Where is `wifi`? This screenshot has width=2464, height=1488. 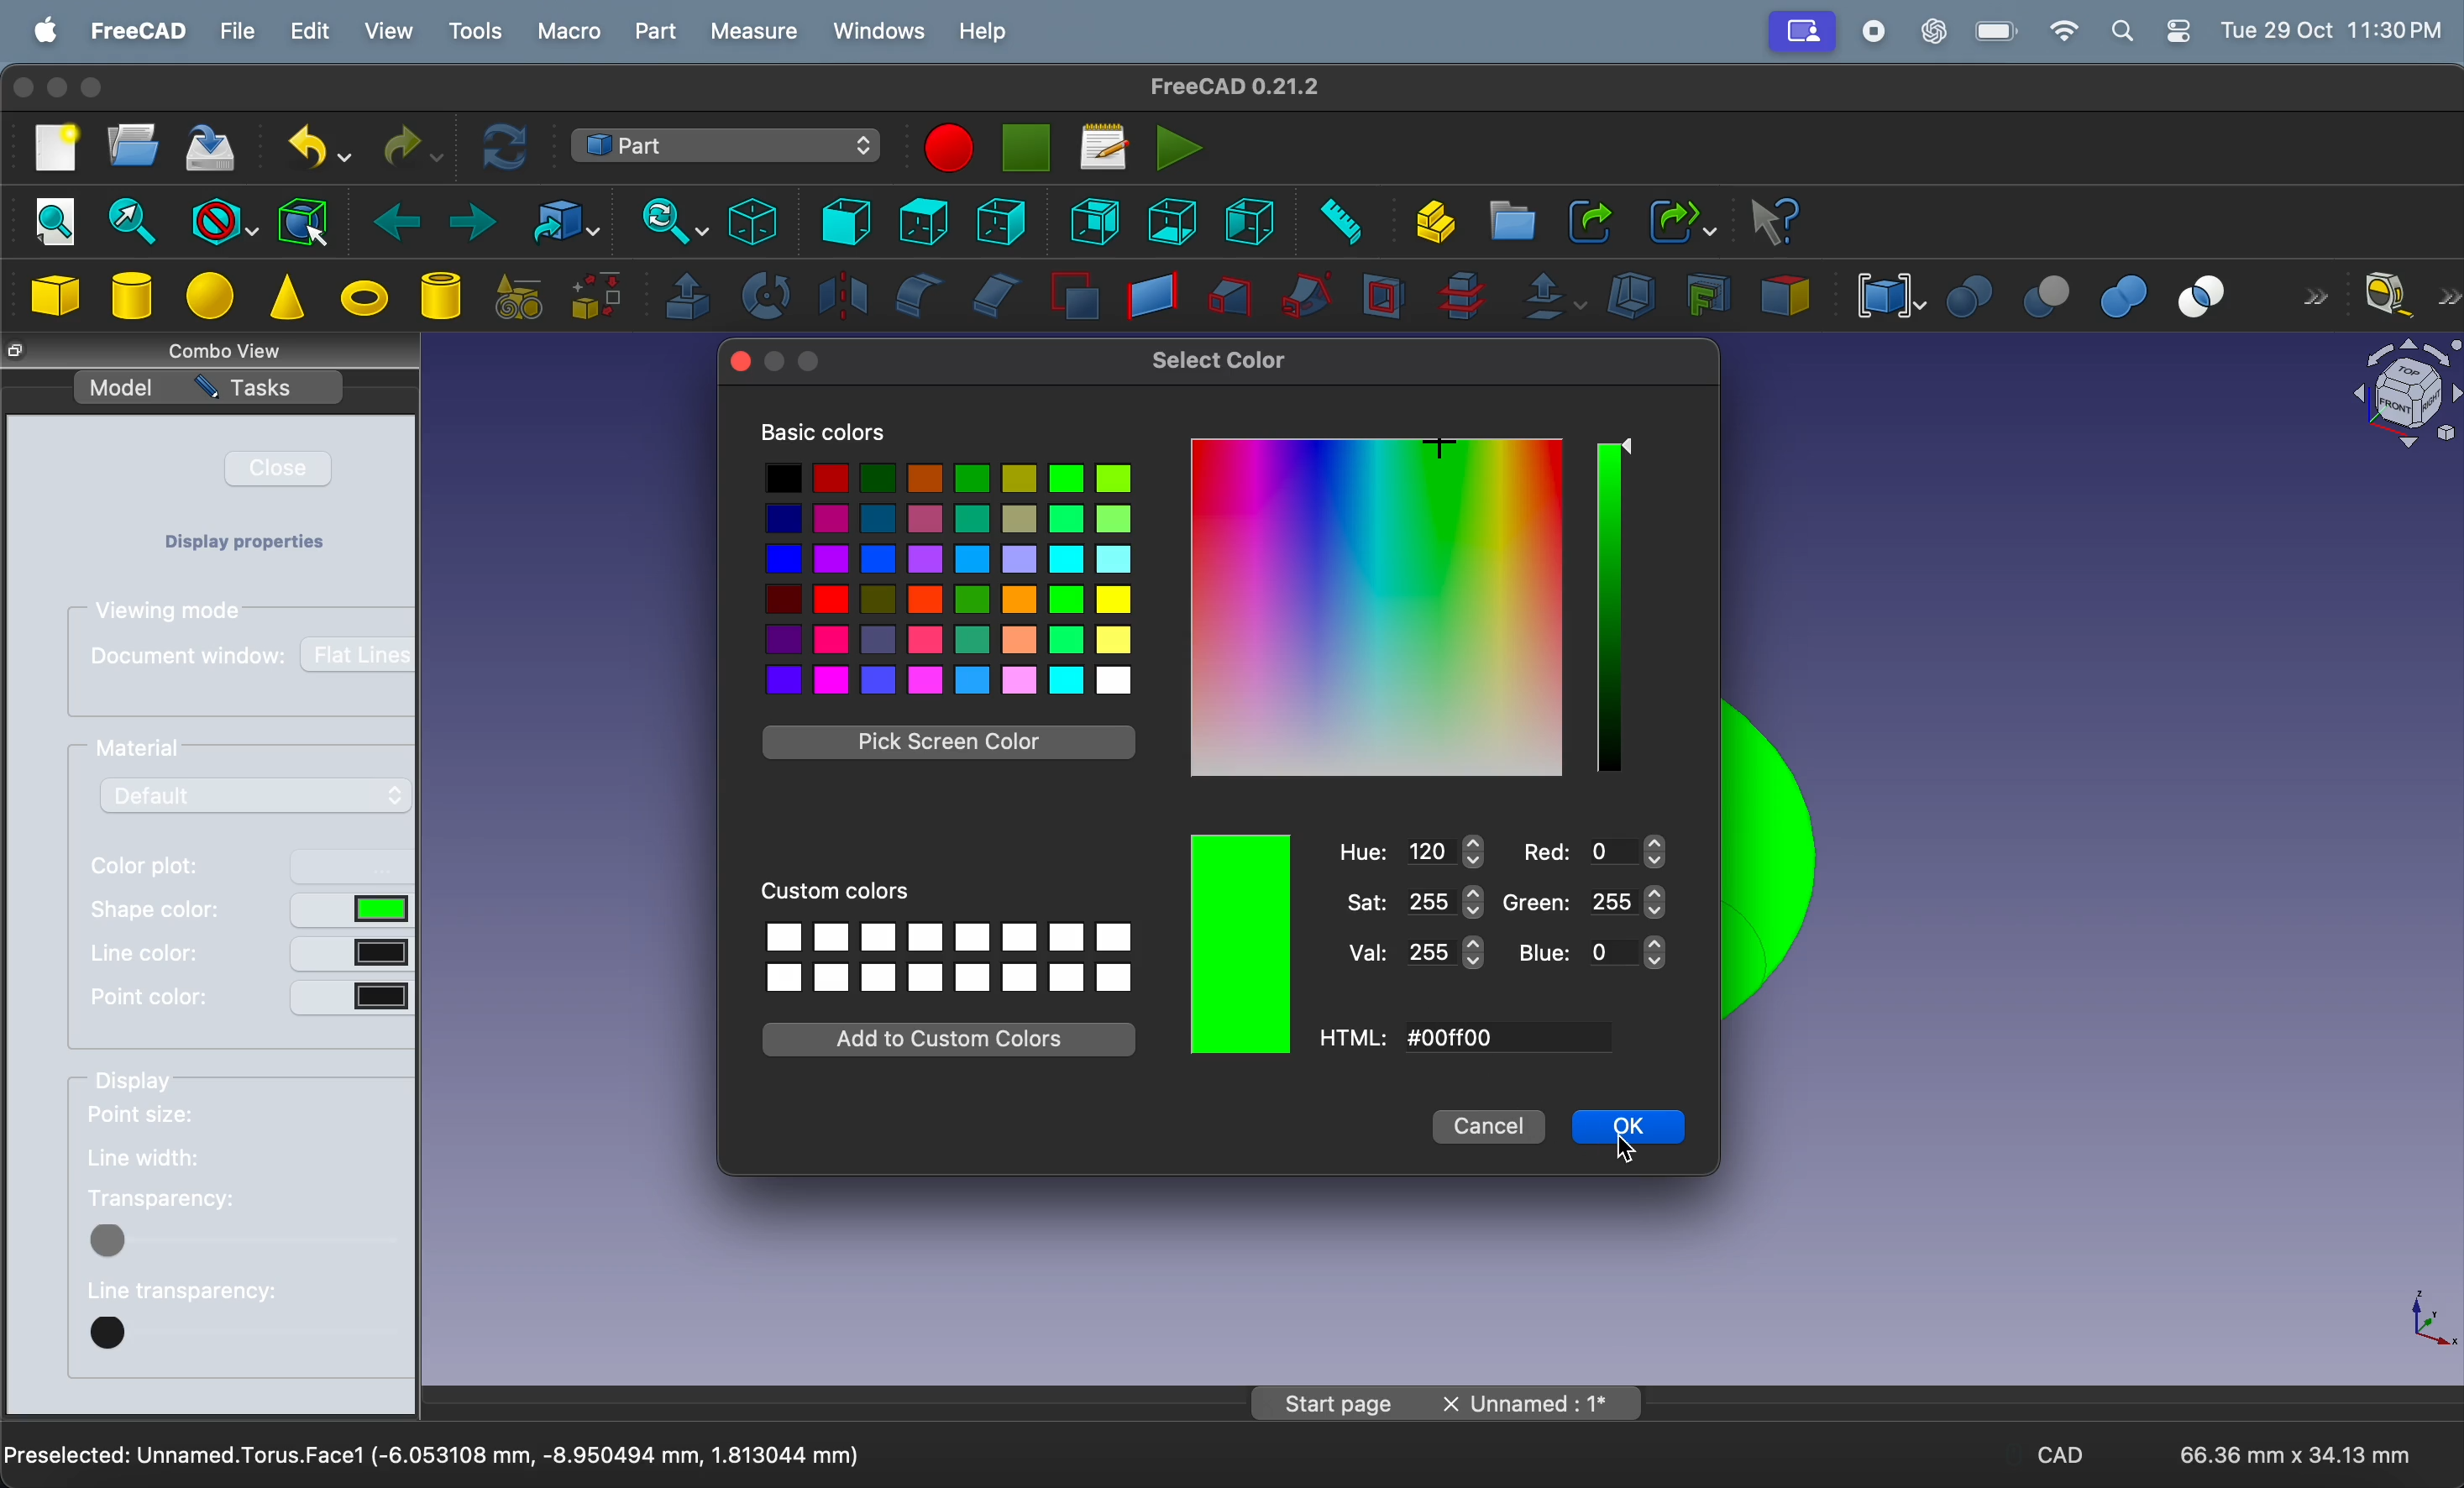
wifi is located at coordinates (2066, 30).